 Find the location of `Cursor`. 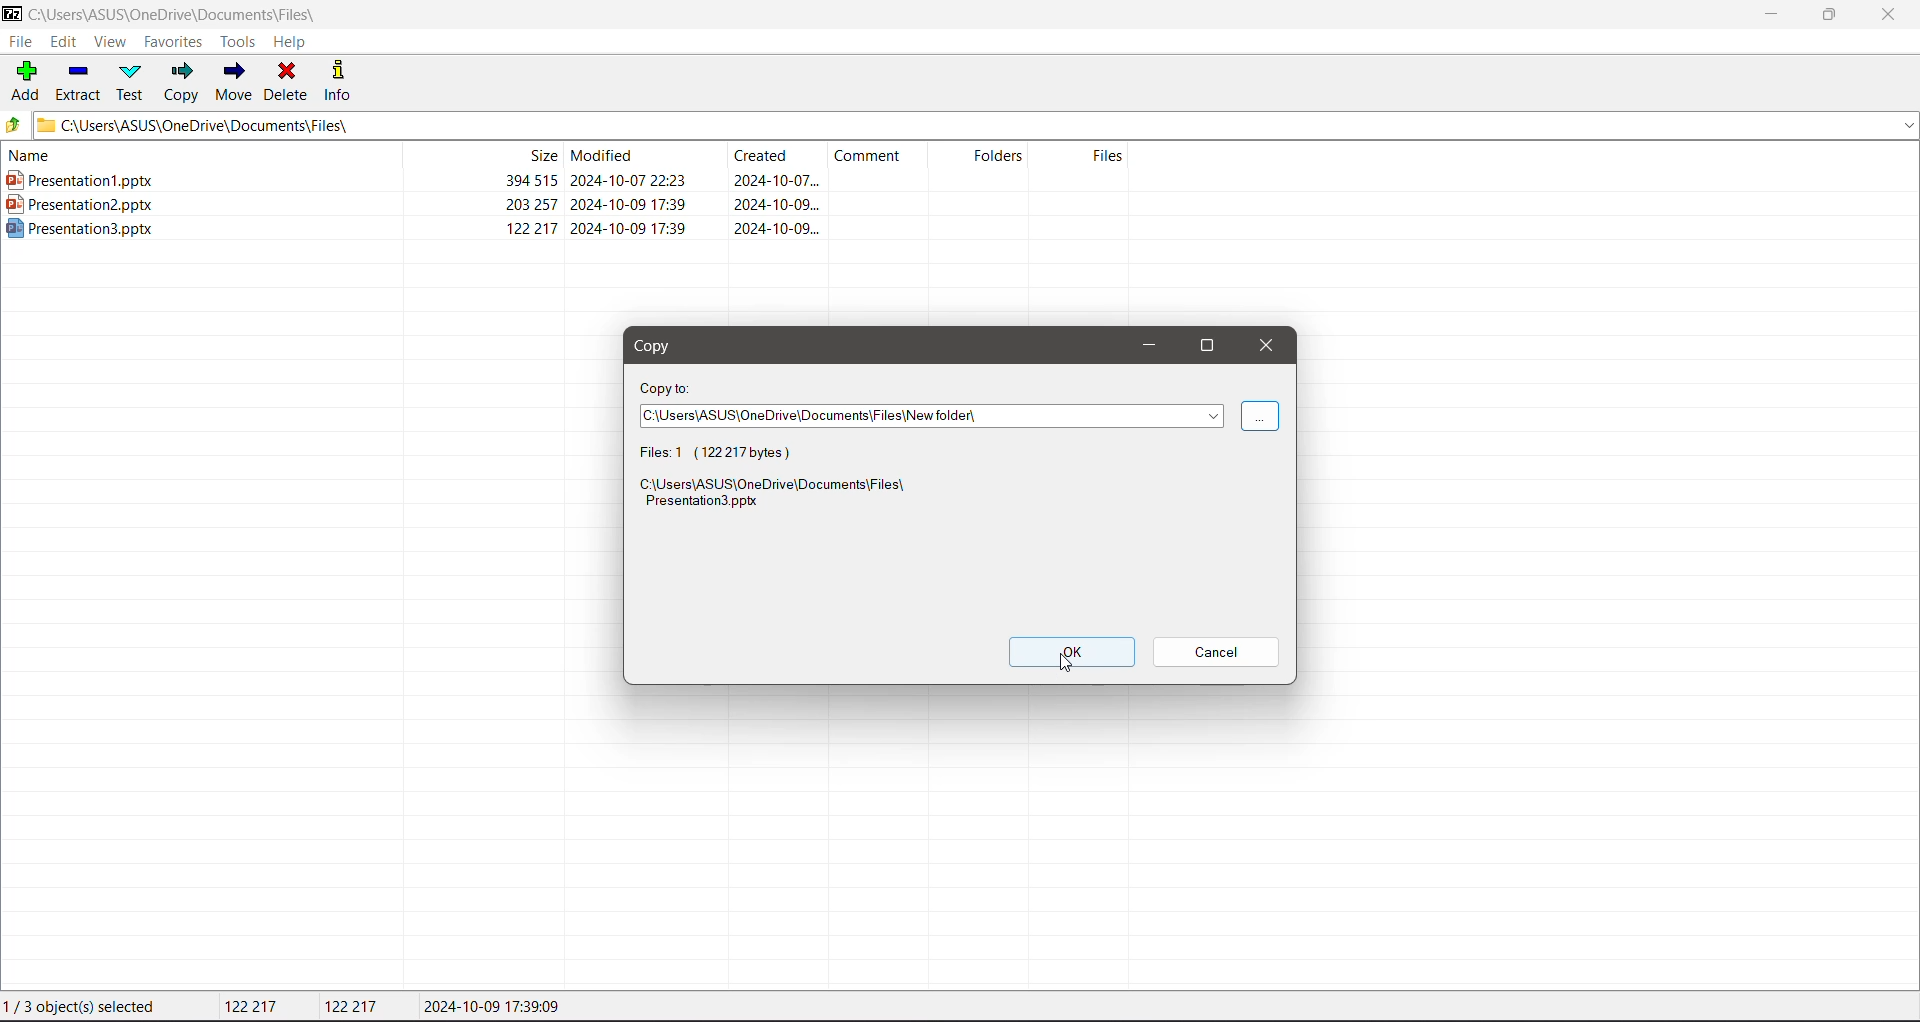

Cursor is located at coordinates (1075, 664).